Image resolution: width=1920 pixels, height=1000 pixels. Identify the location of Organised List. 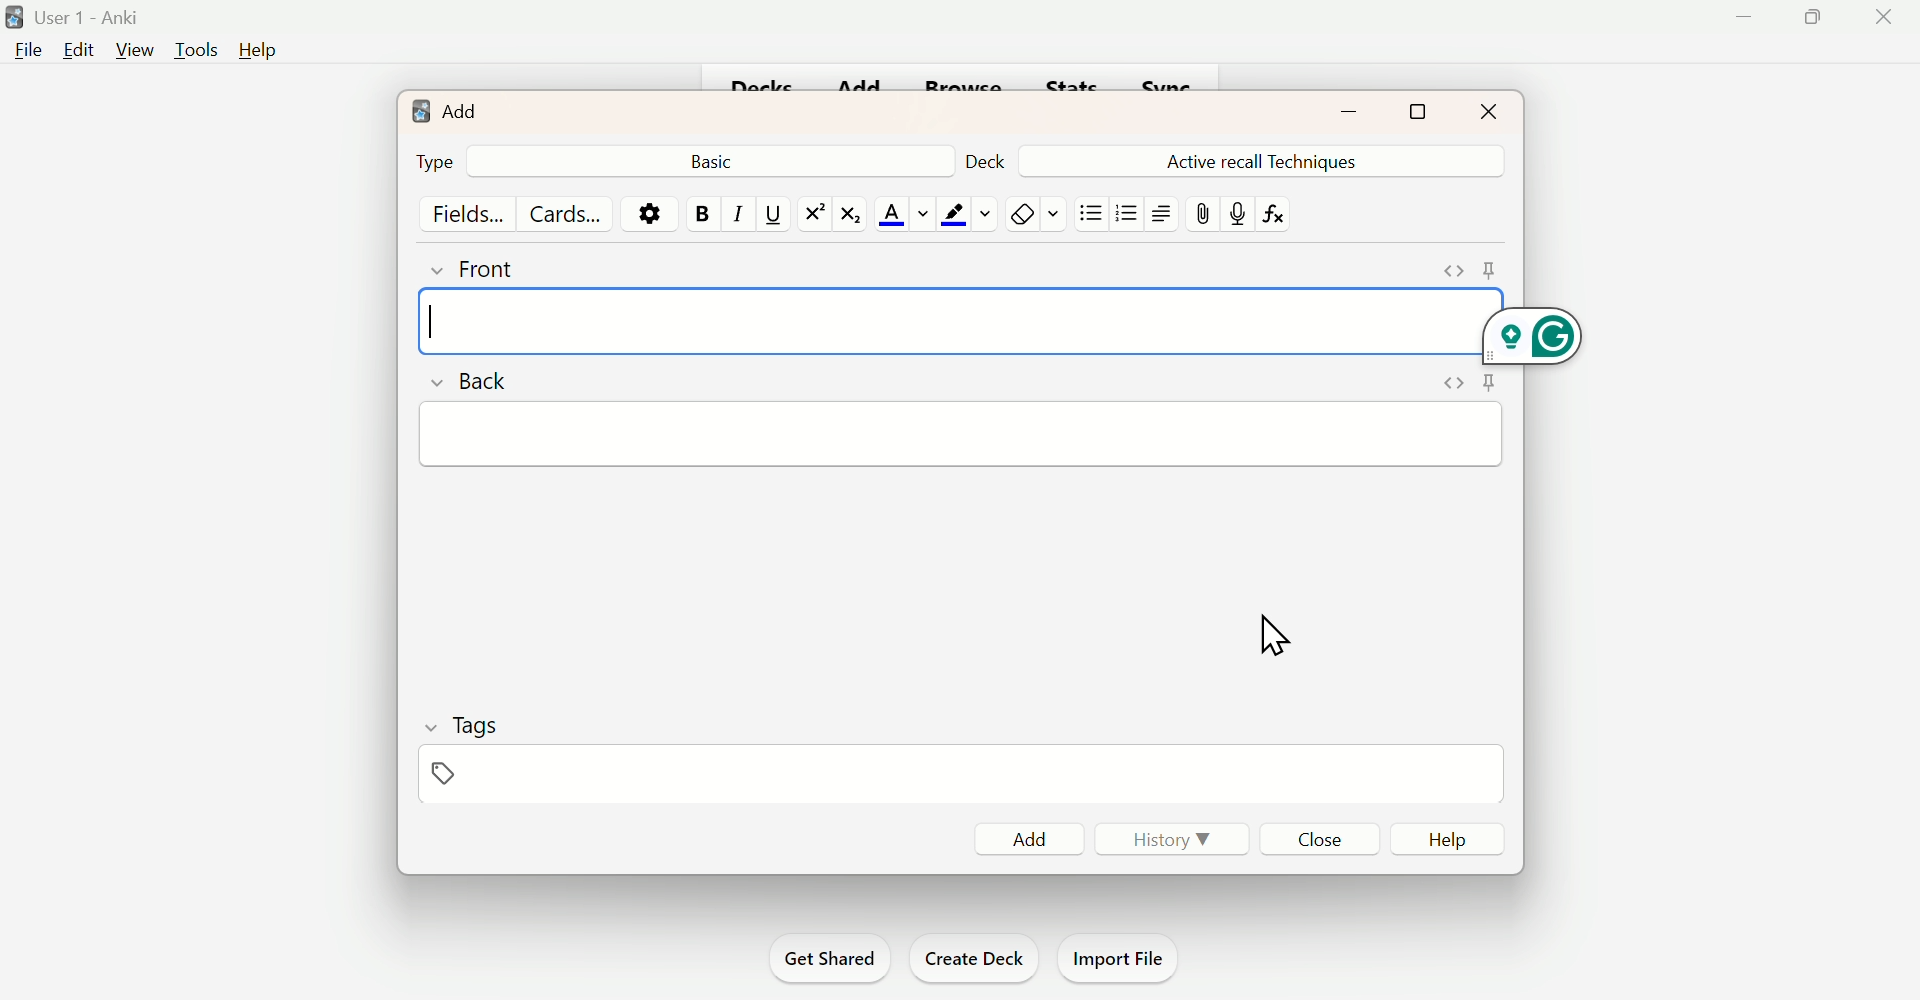
(1126, 214).